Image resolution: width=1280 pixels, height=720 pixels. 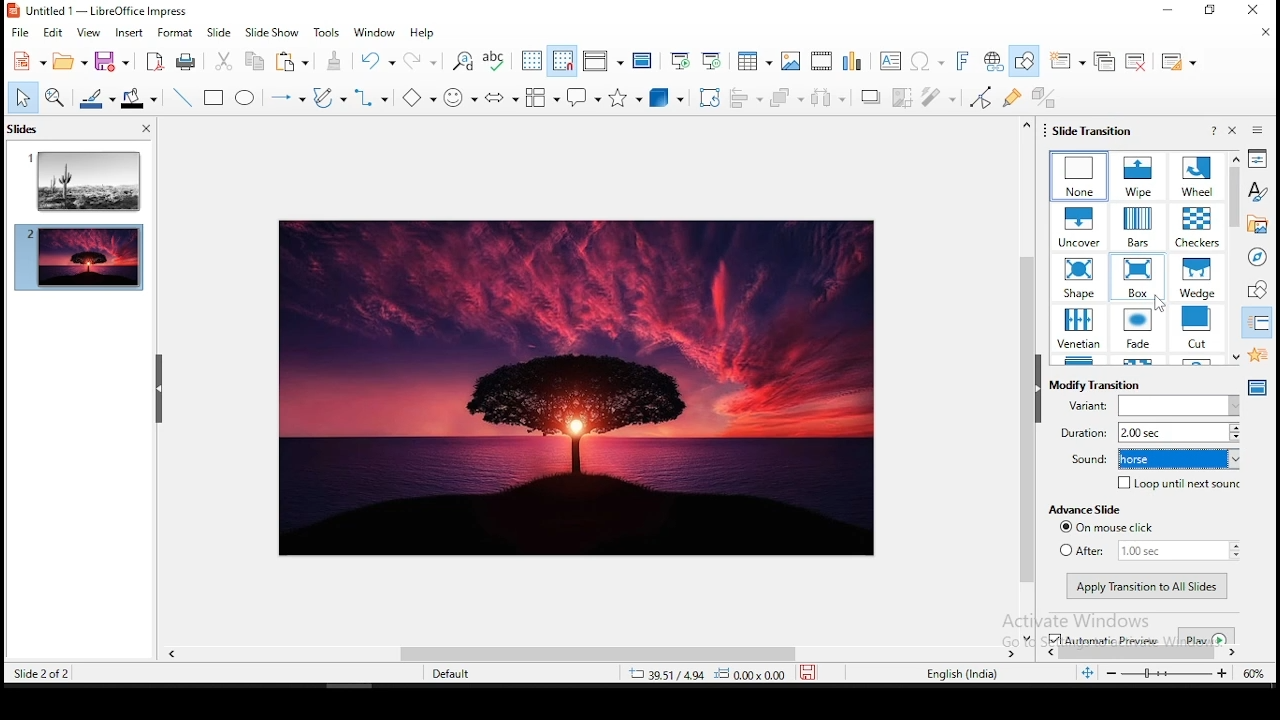 I want to click on select tool, so click(x=25, y=98).